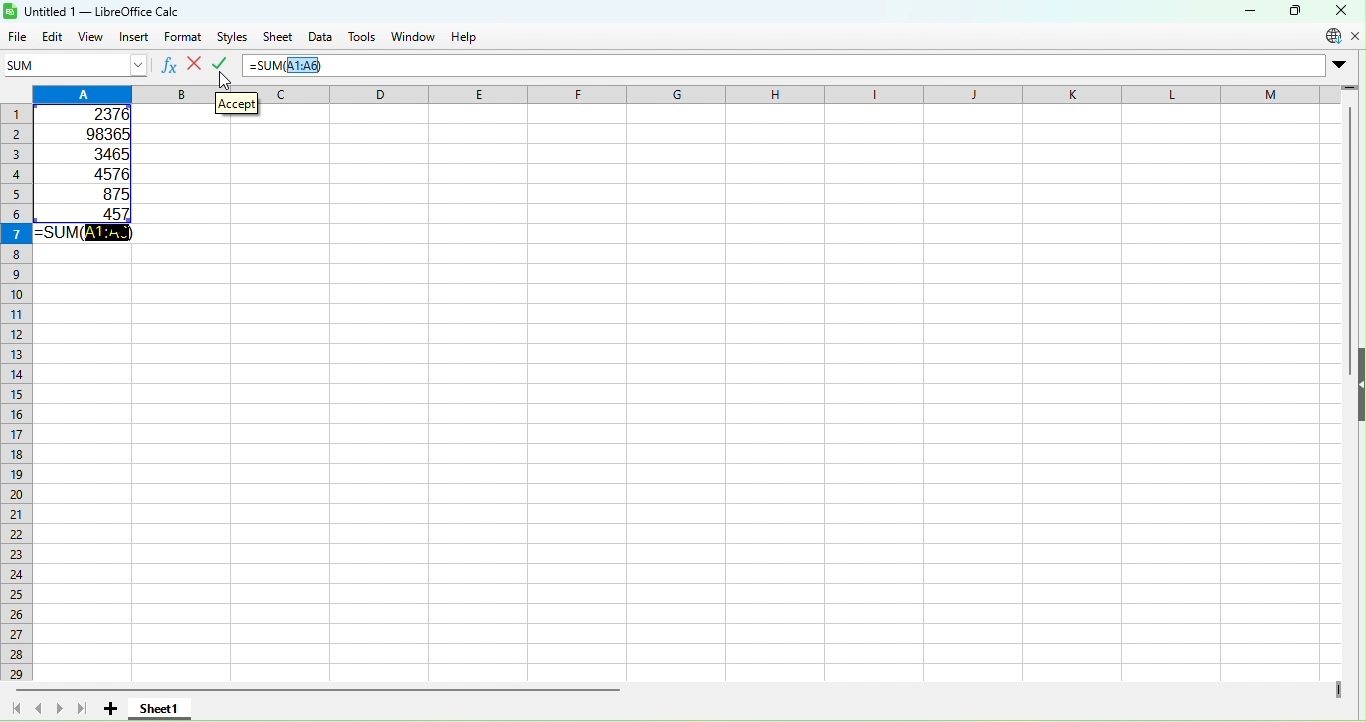 The height and width of the screenshot is (722, 1366). What do you see at coordinates (102, 192) in the screenshot?
I see `875` at bounding box center [102, 192].